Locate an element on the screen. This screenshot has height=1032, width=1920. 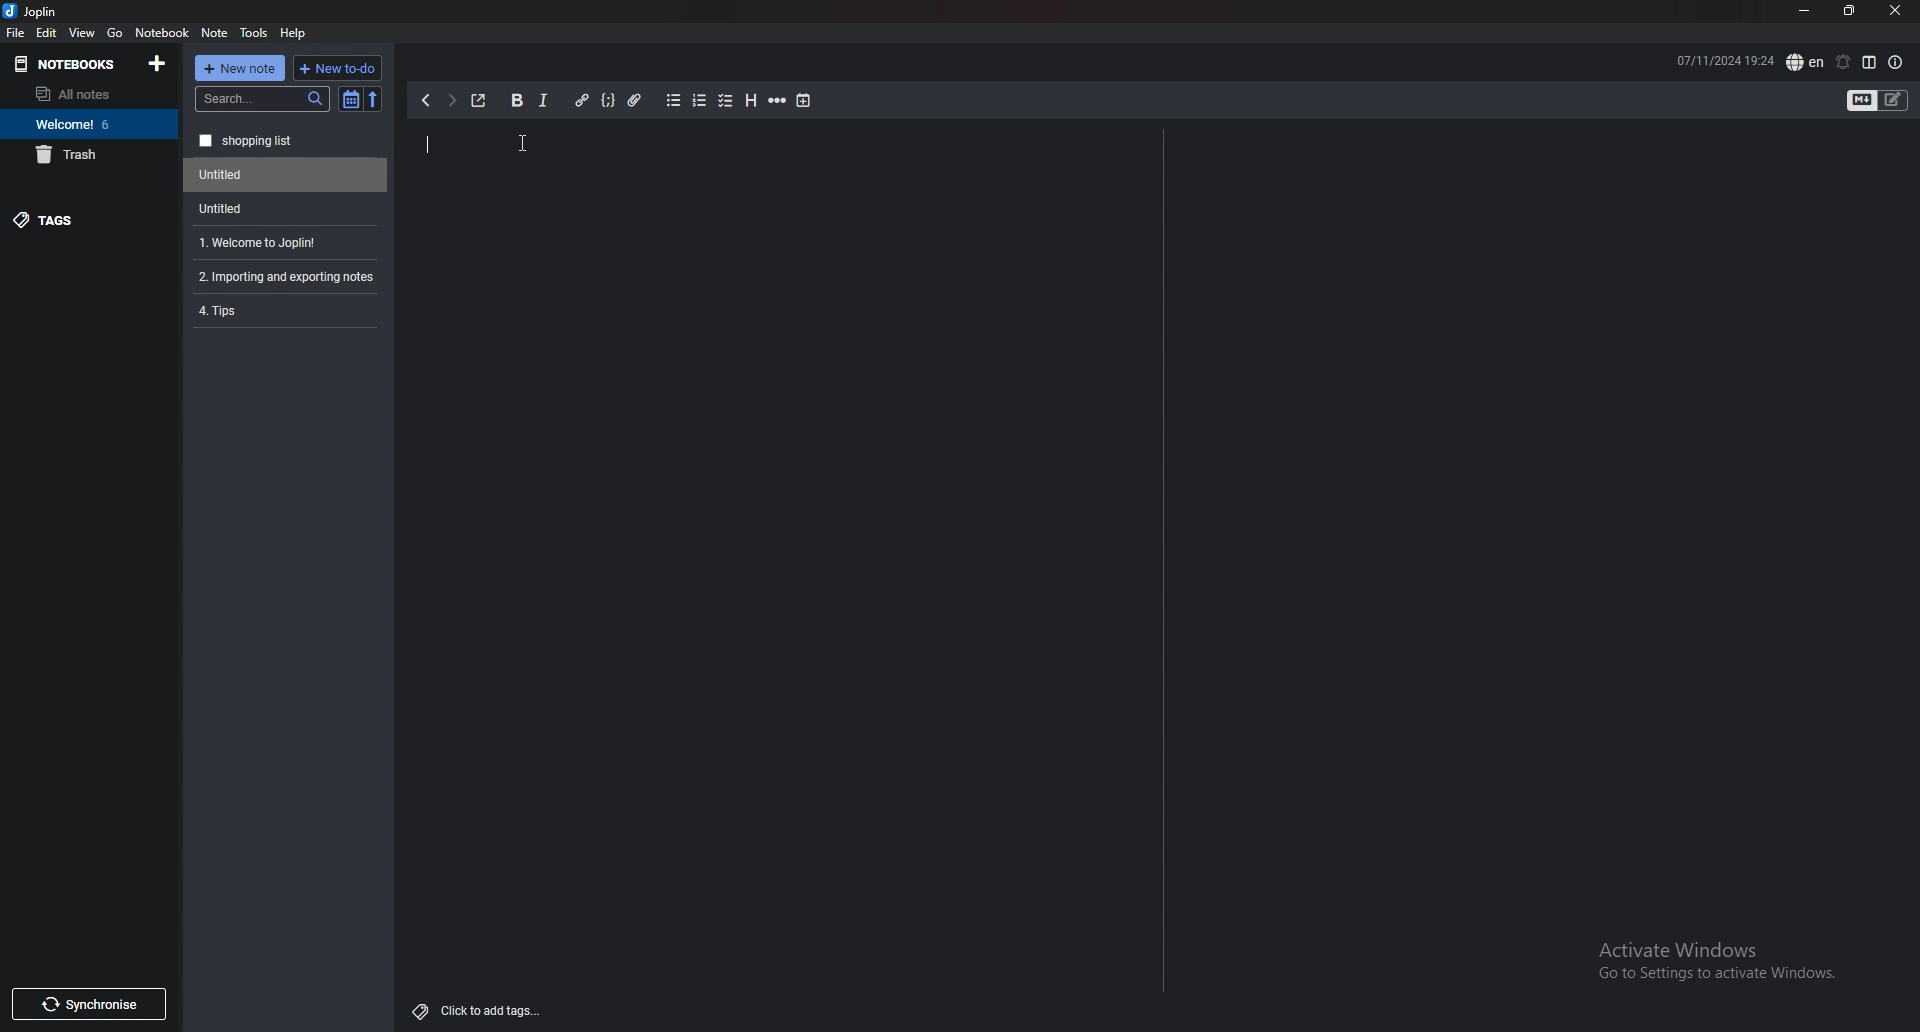
heading is located at coordinates (749, 101).